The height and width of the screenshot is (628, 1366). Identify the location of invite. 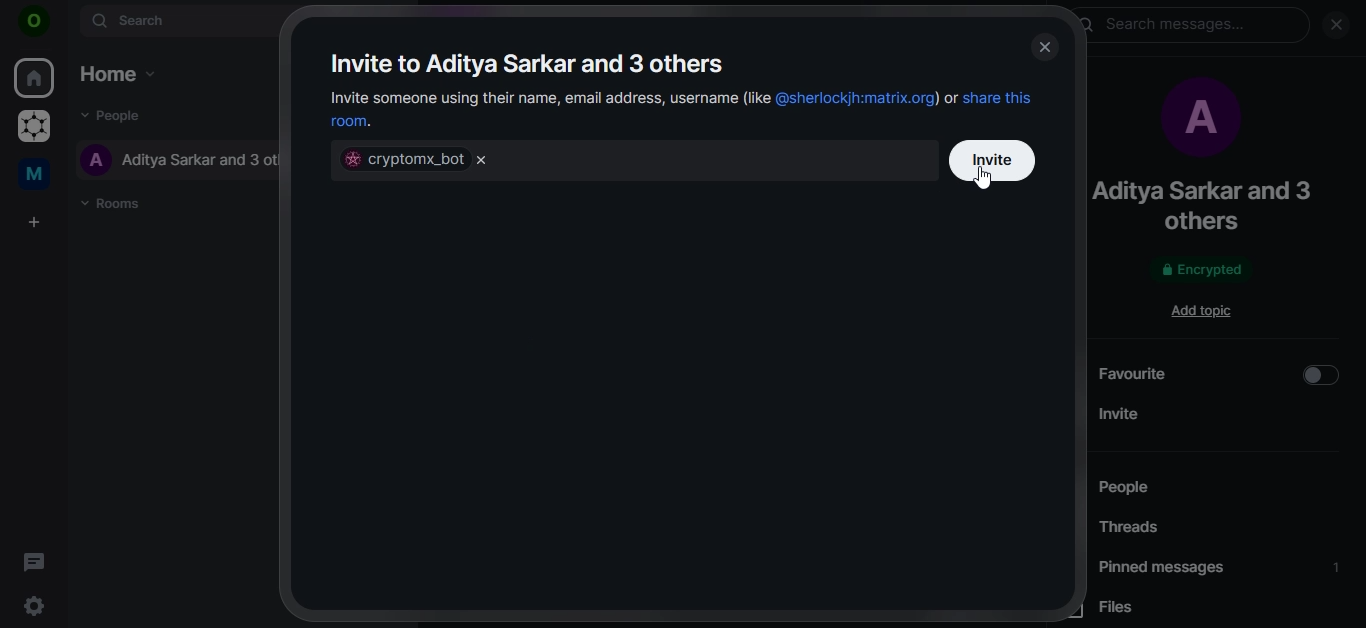
(998, 161).